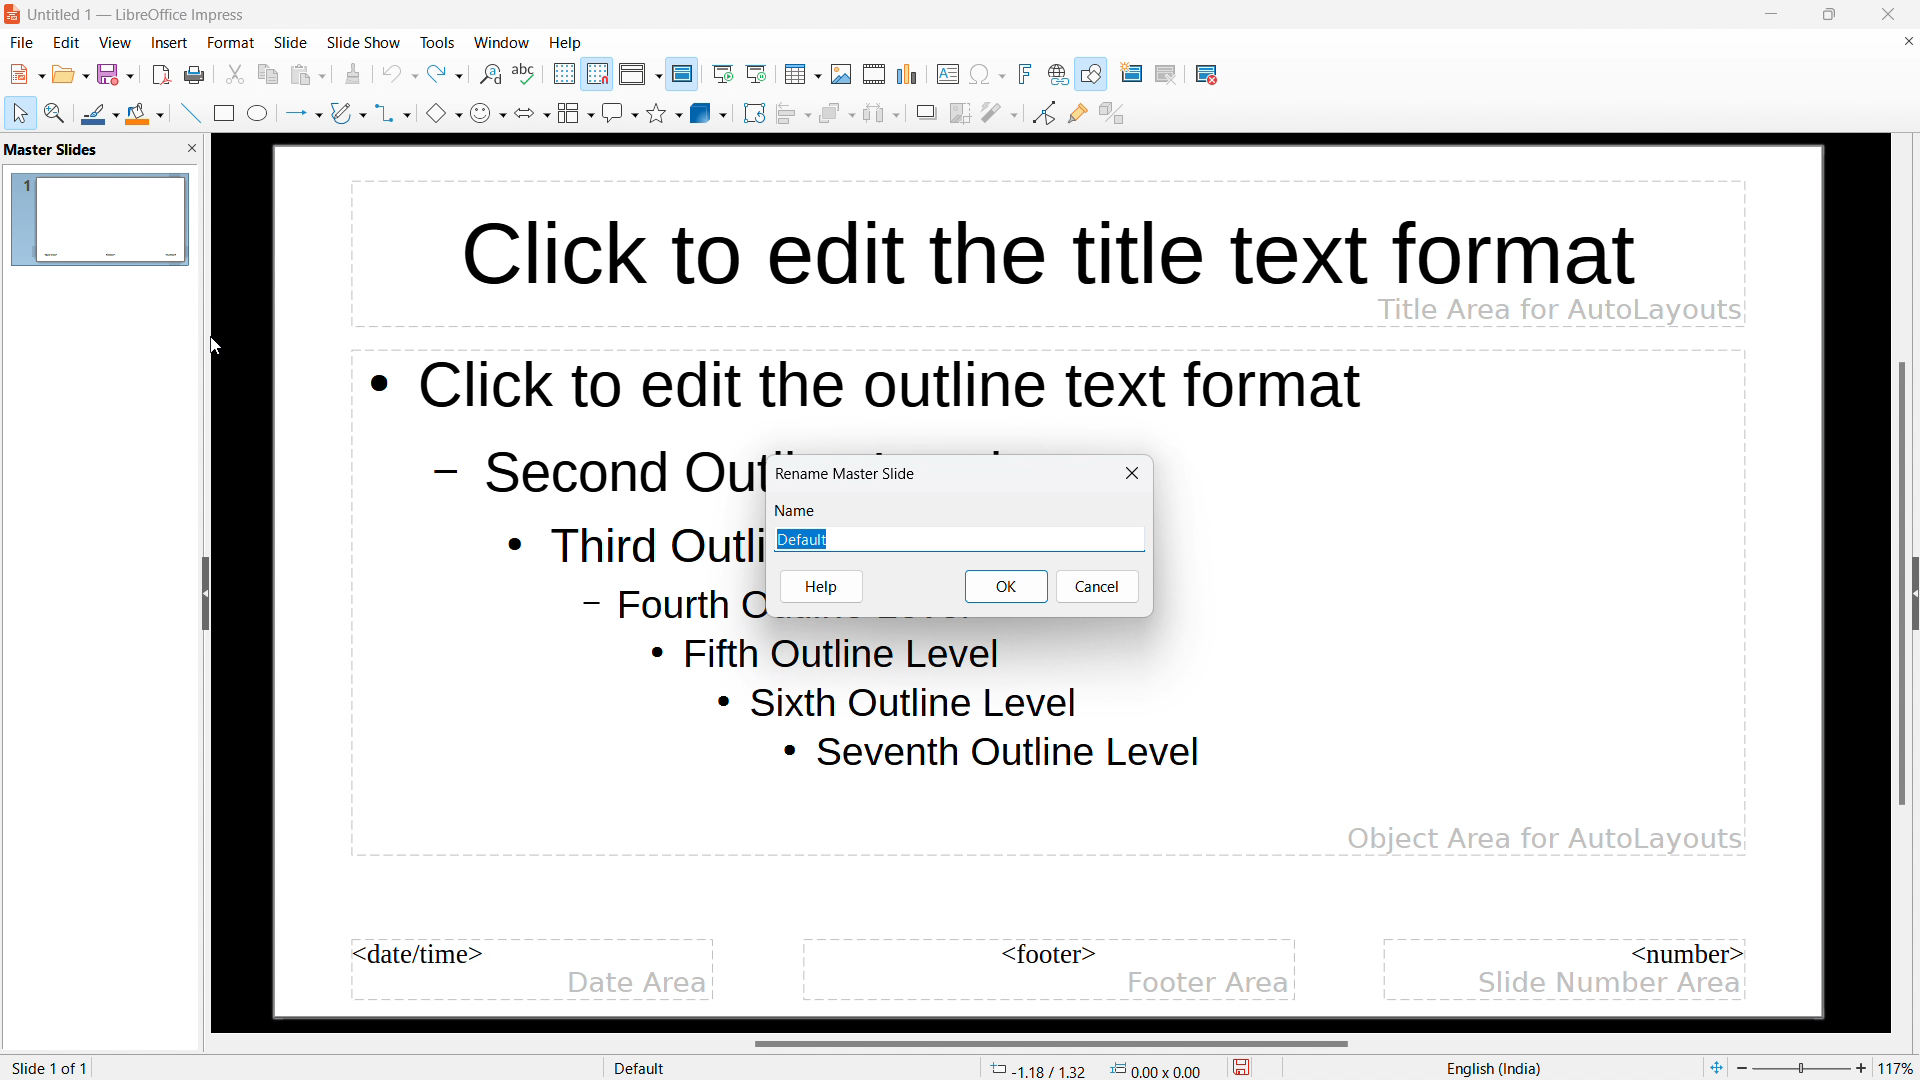 The width and height of the screenshot is (1920, 1080). I want to click on toggle point edit mode, so click(1044, 113).